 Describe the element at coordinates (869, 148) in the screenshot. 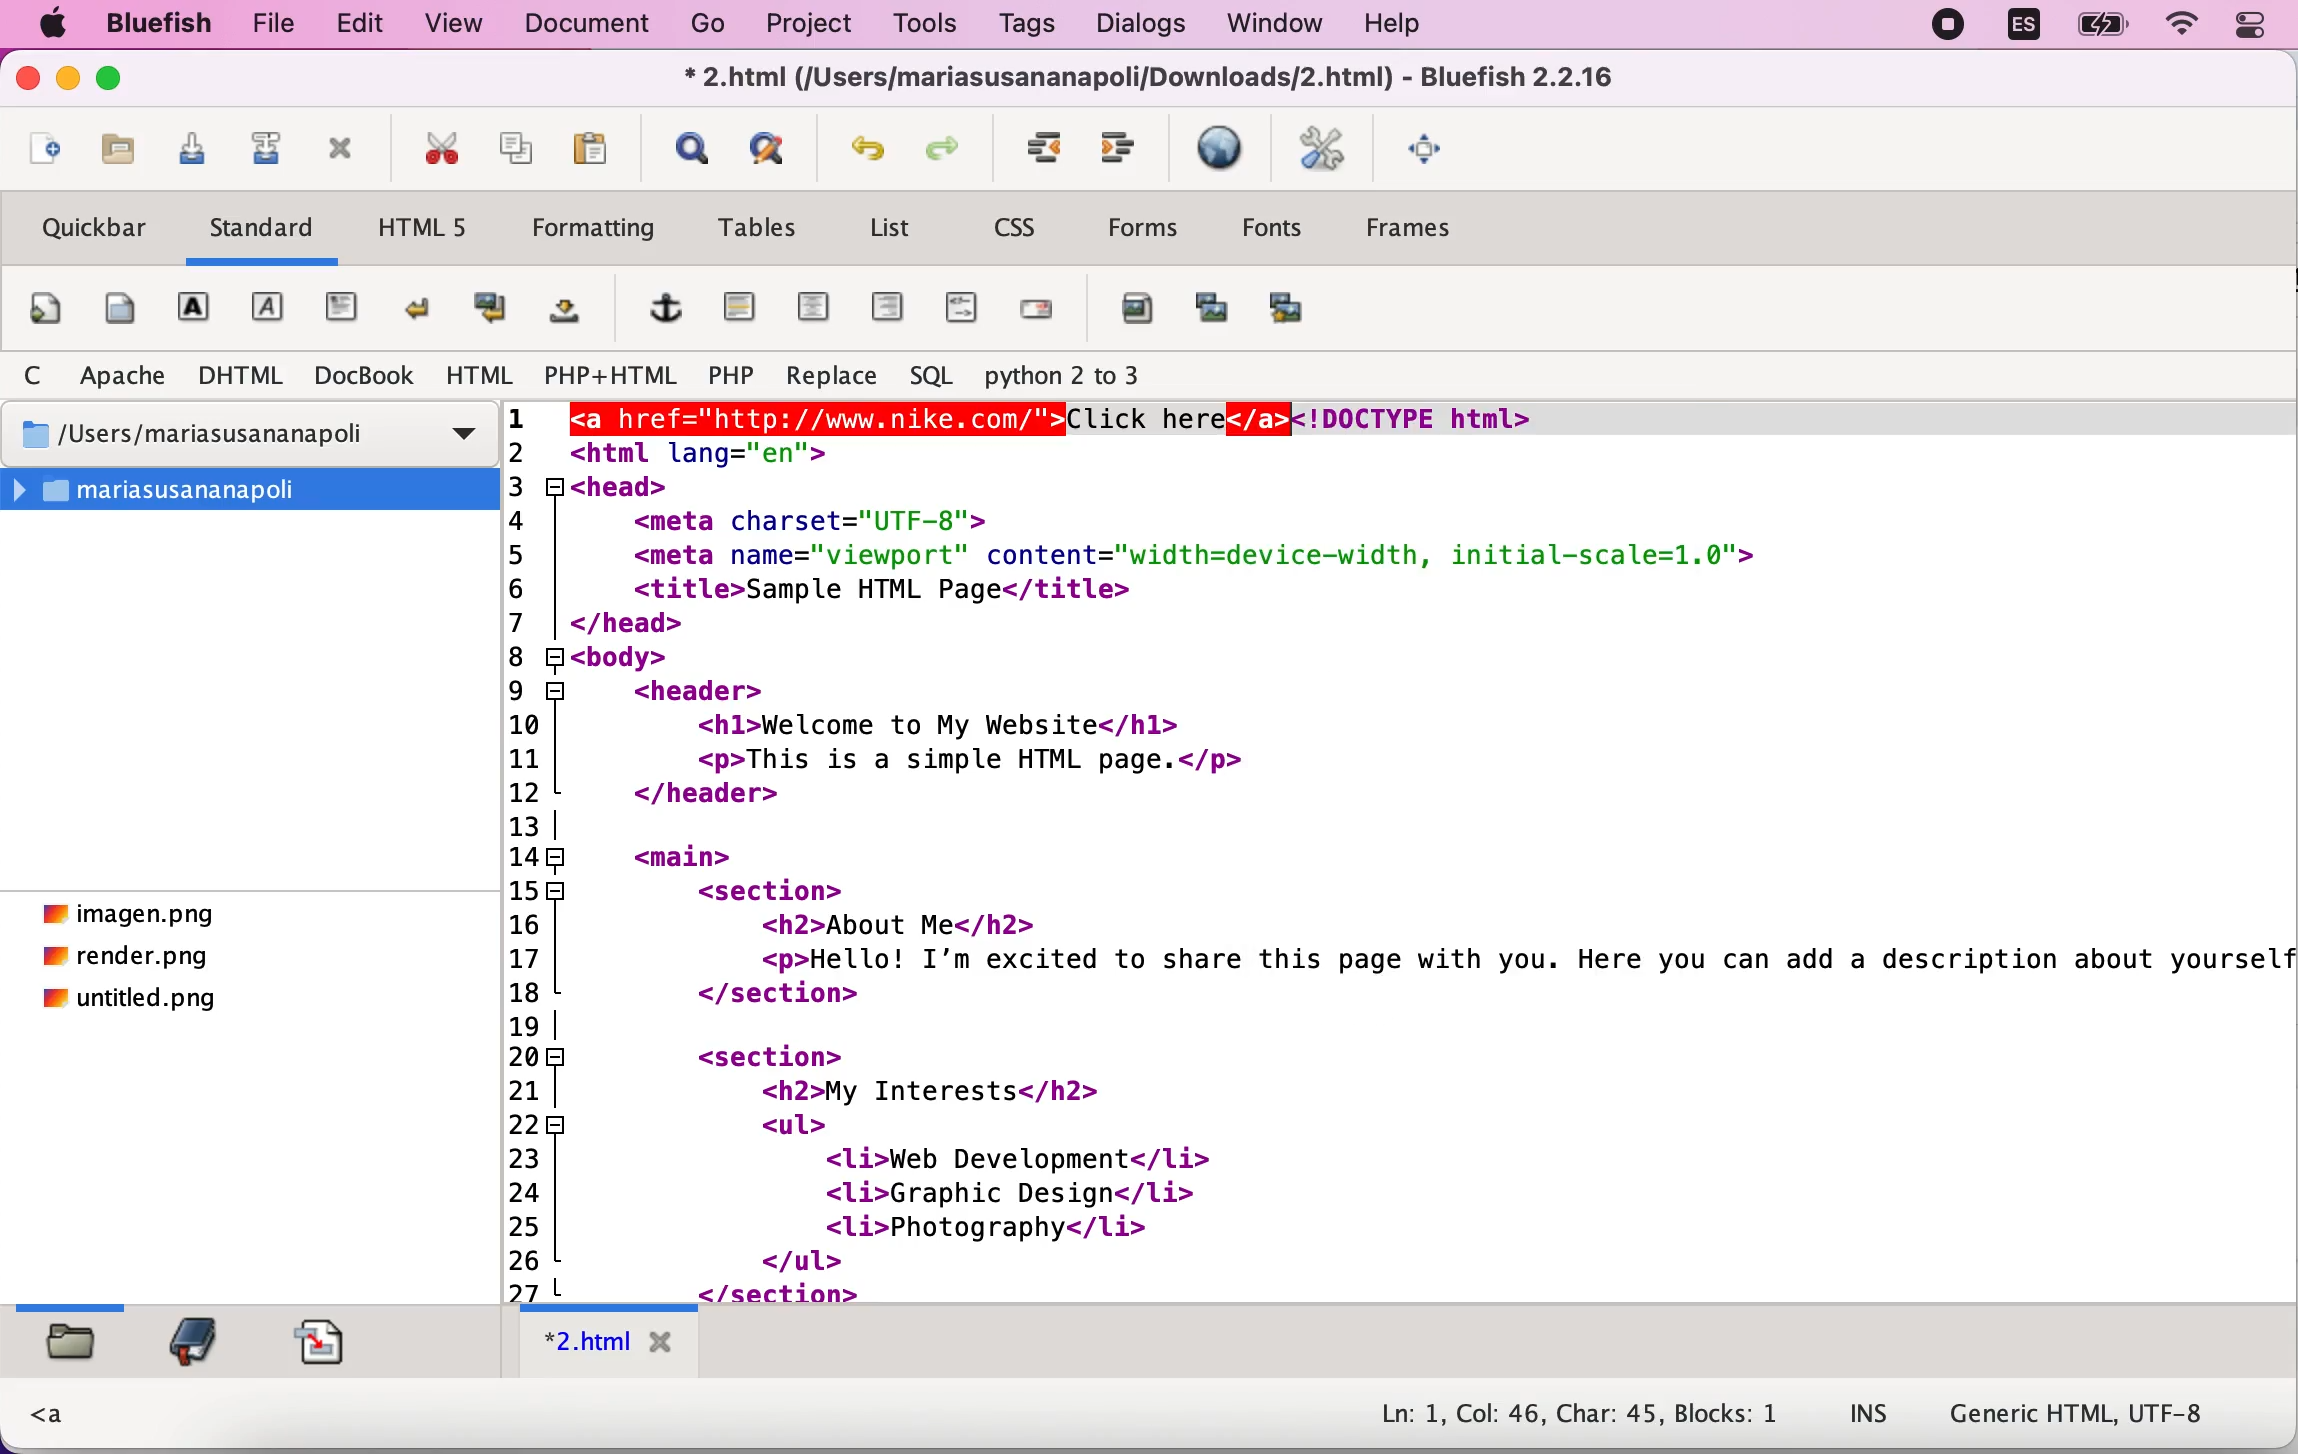

I see `undo` at that location.